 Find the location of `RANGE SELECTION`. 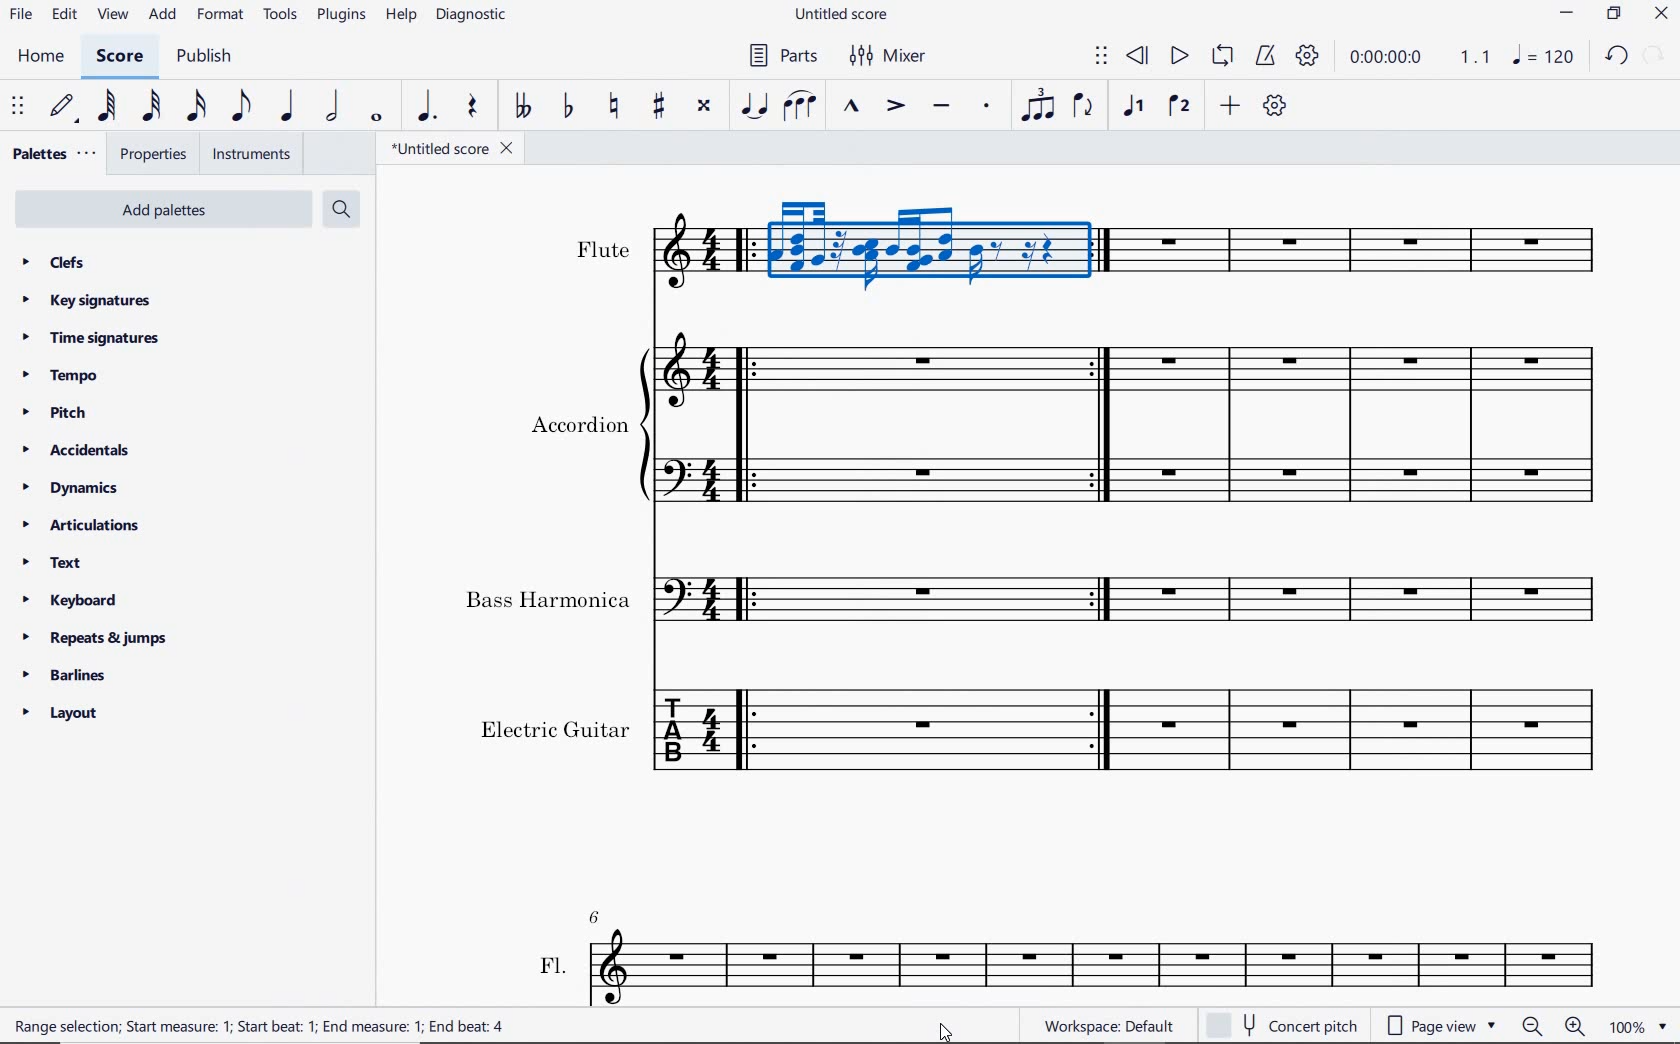

RANGE SELECTION is located at coordinates (262, 1027).